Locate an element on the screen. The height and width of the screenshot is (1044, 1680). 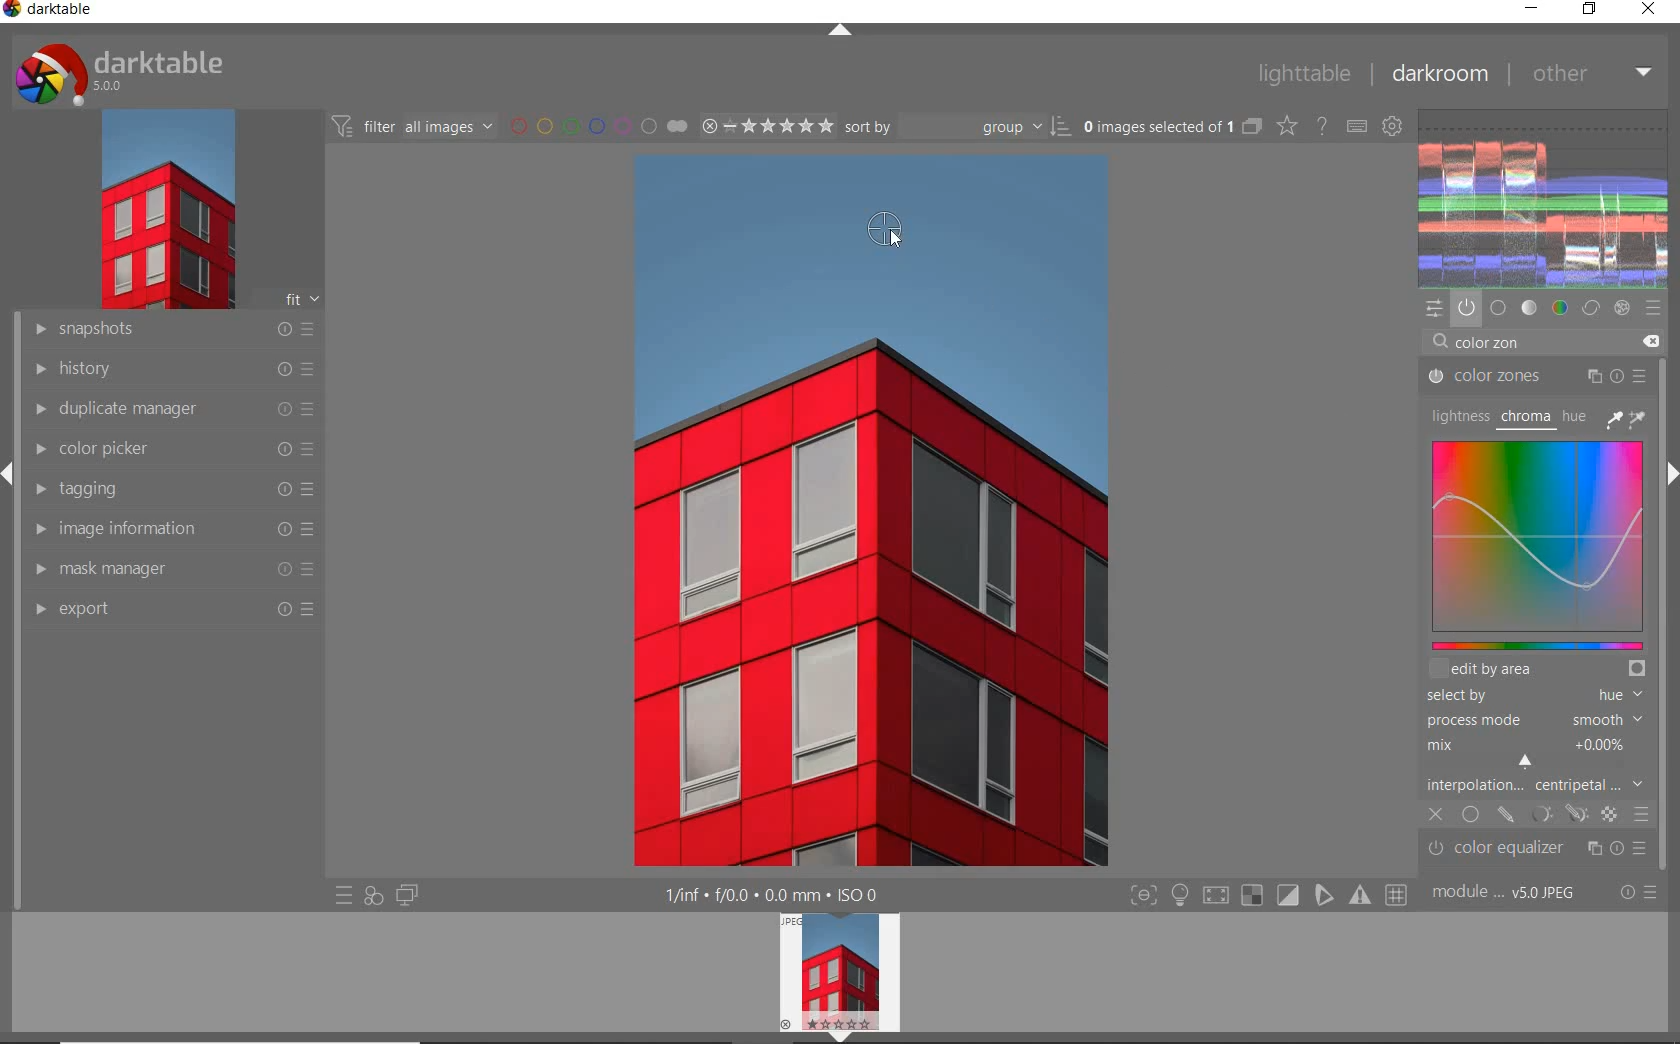
DELETE is located at coordinates (1650, 340).